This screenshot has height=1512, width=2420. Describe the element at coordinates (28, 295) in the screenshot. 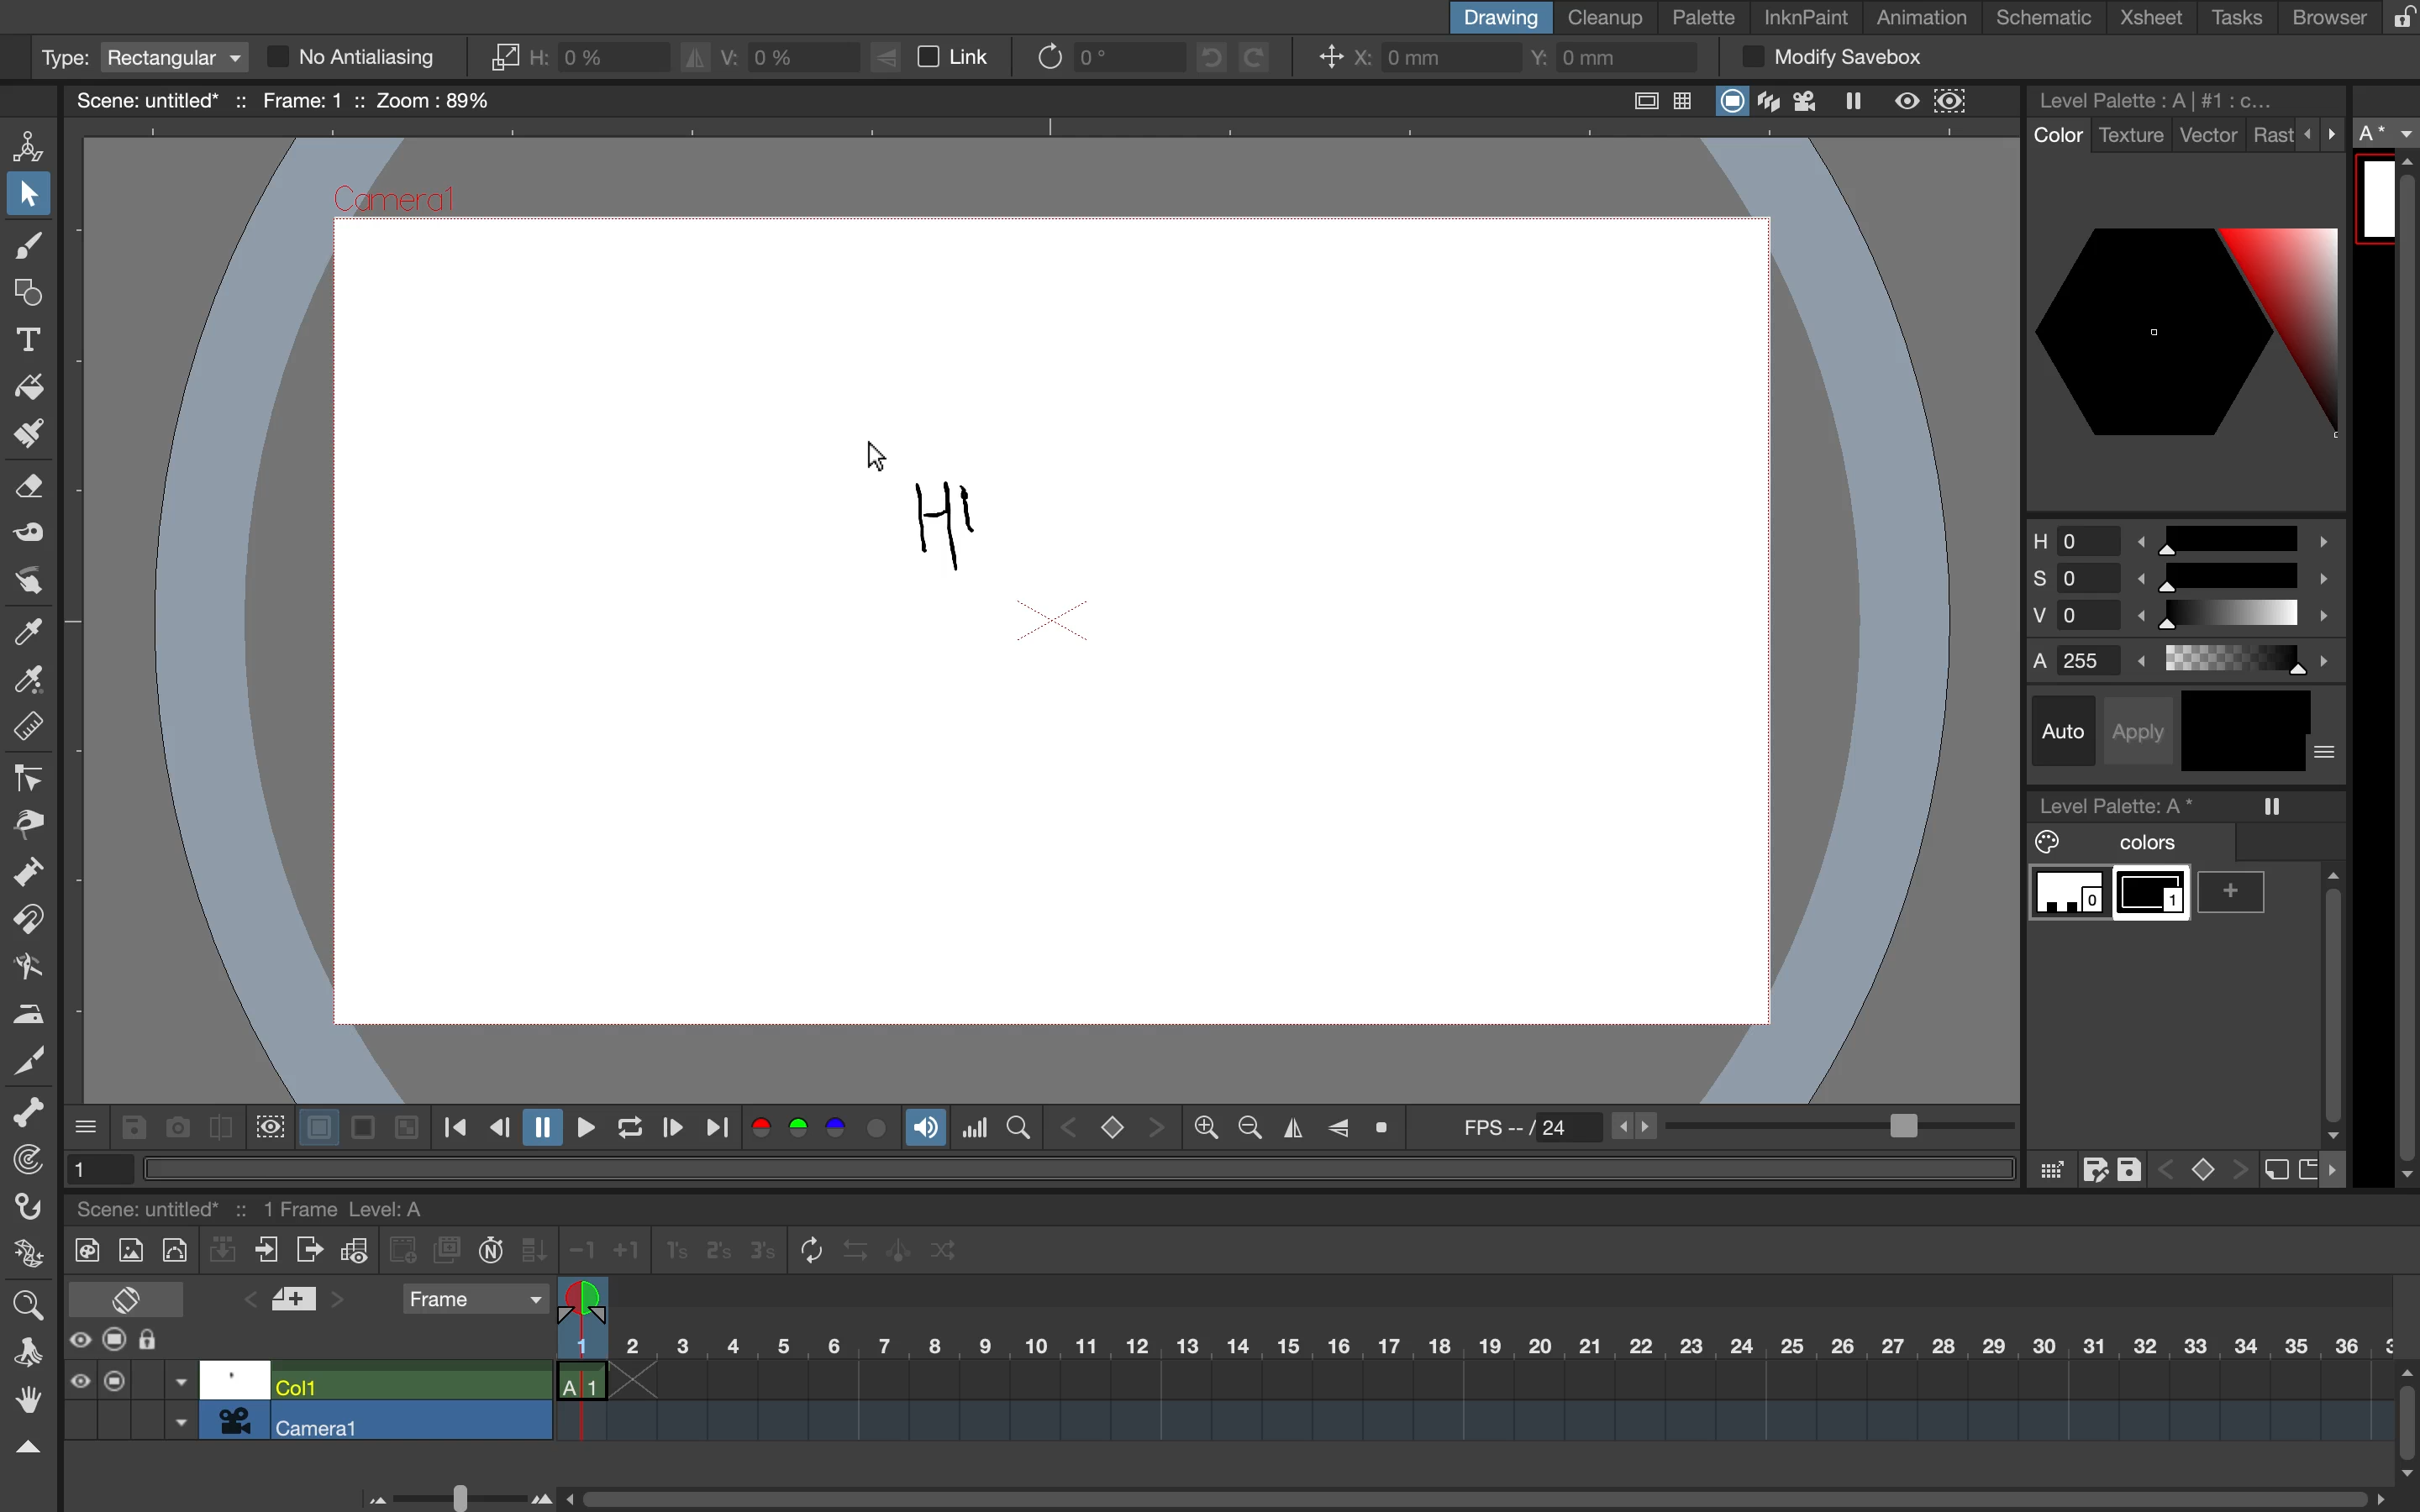

I see `geometric tool` at that location.